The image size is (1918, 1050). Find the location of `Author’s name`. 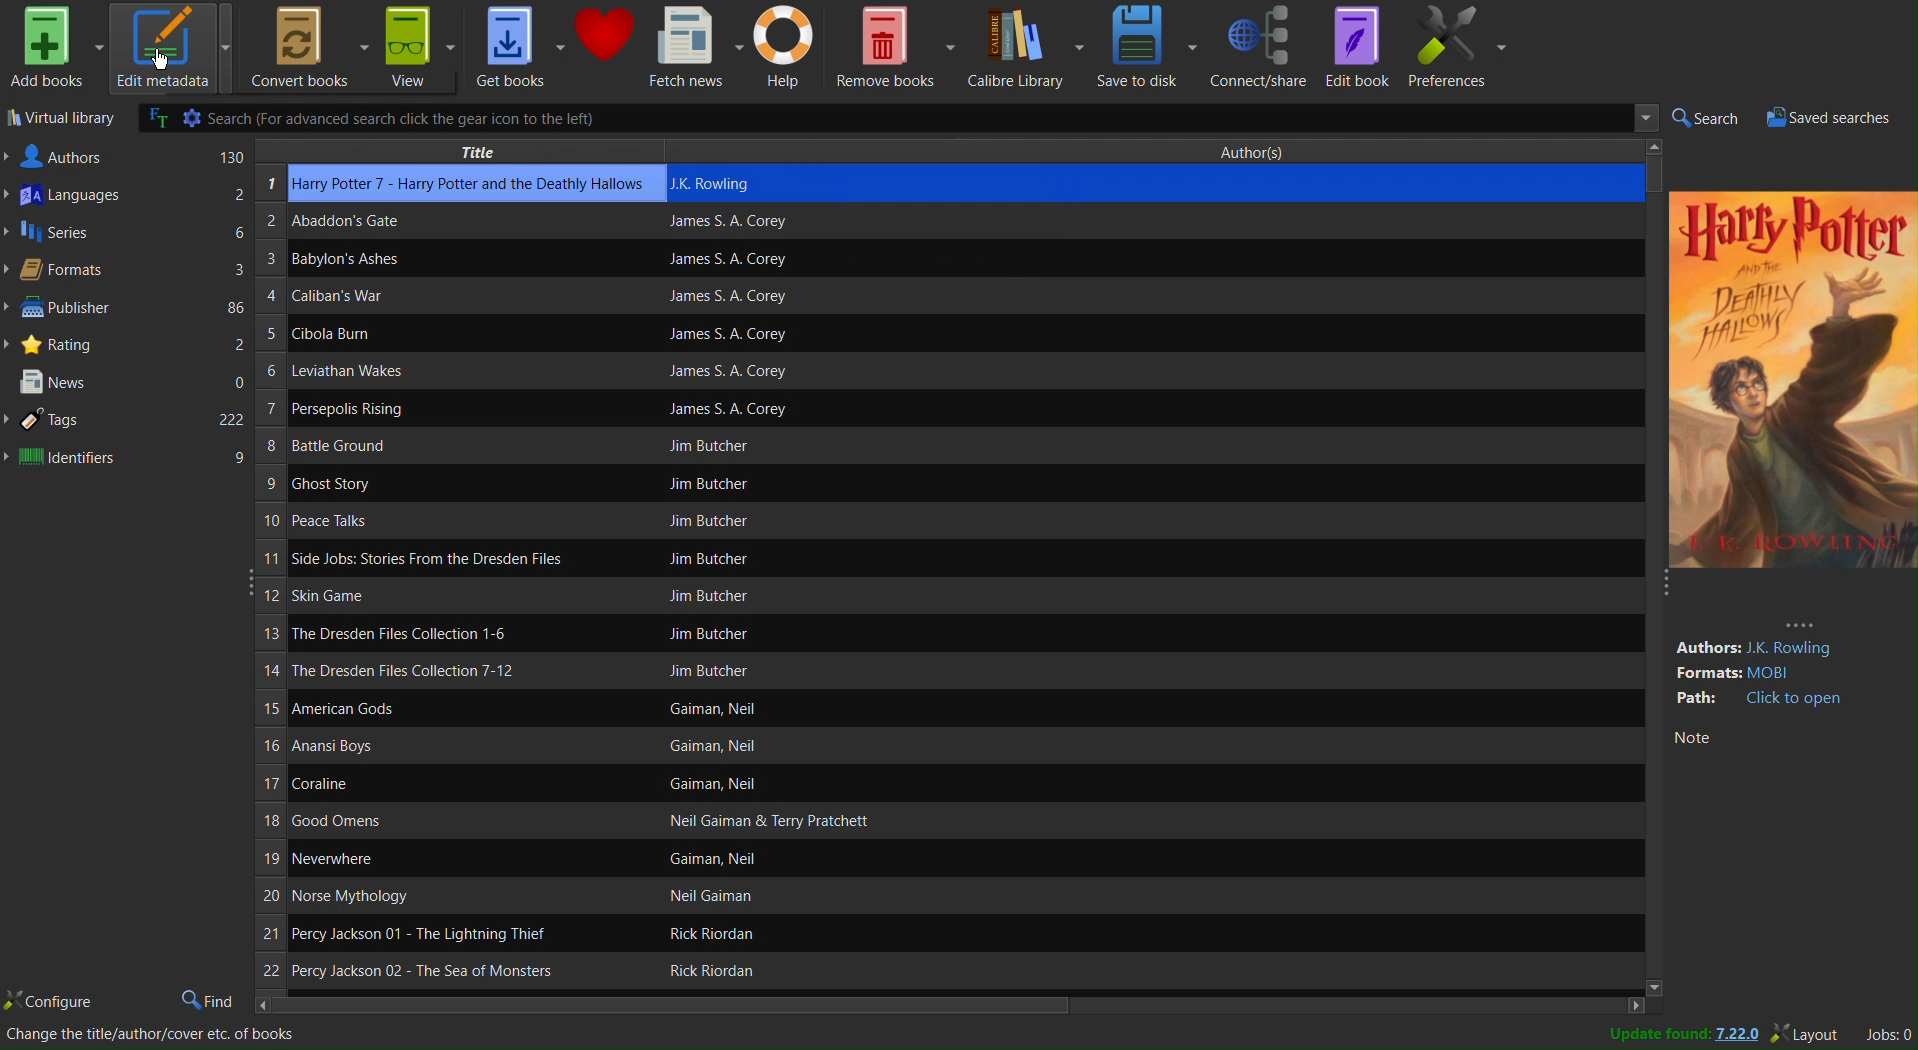

Author’s name is located at coordinates (801, 858).